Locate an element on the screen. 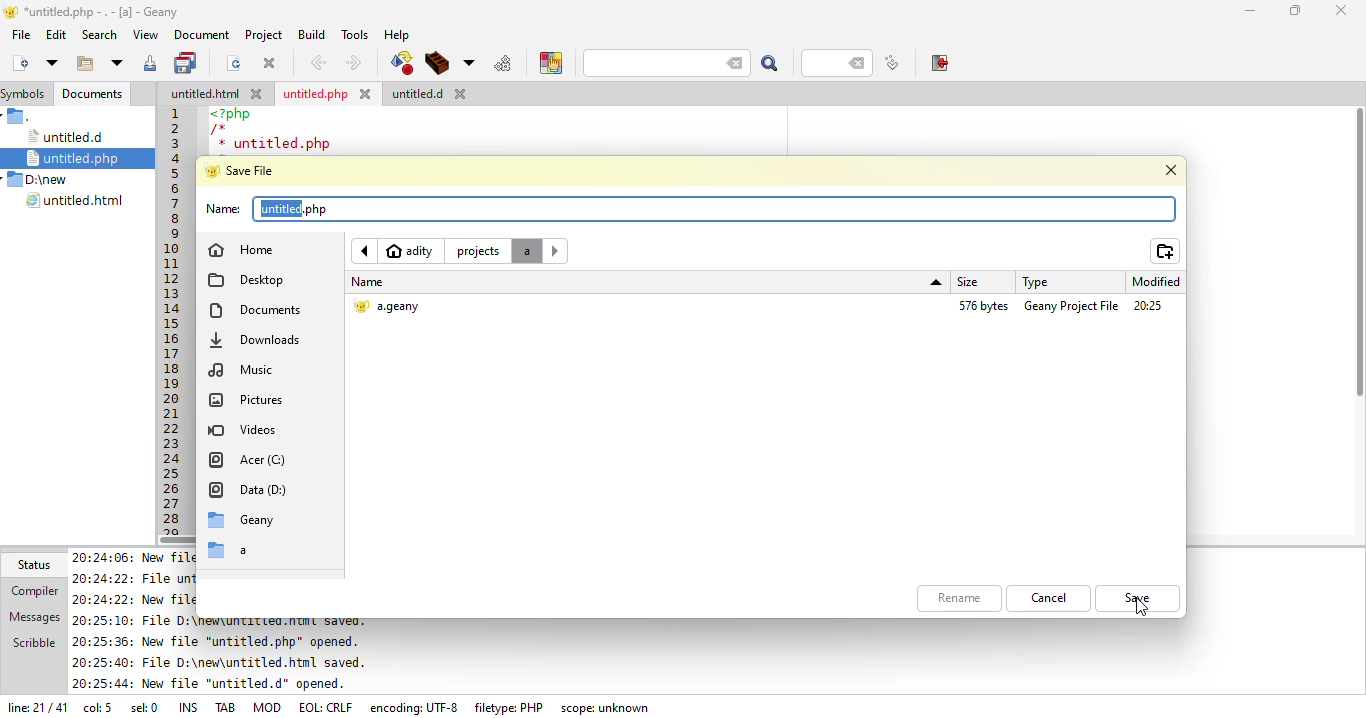  time is located at coordinates (1149, 307).